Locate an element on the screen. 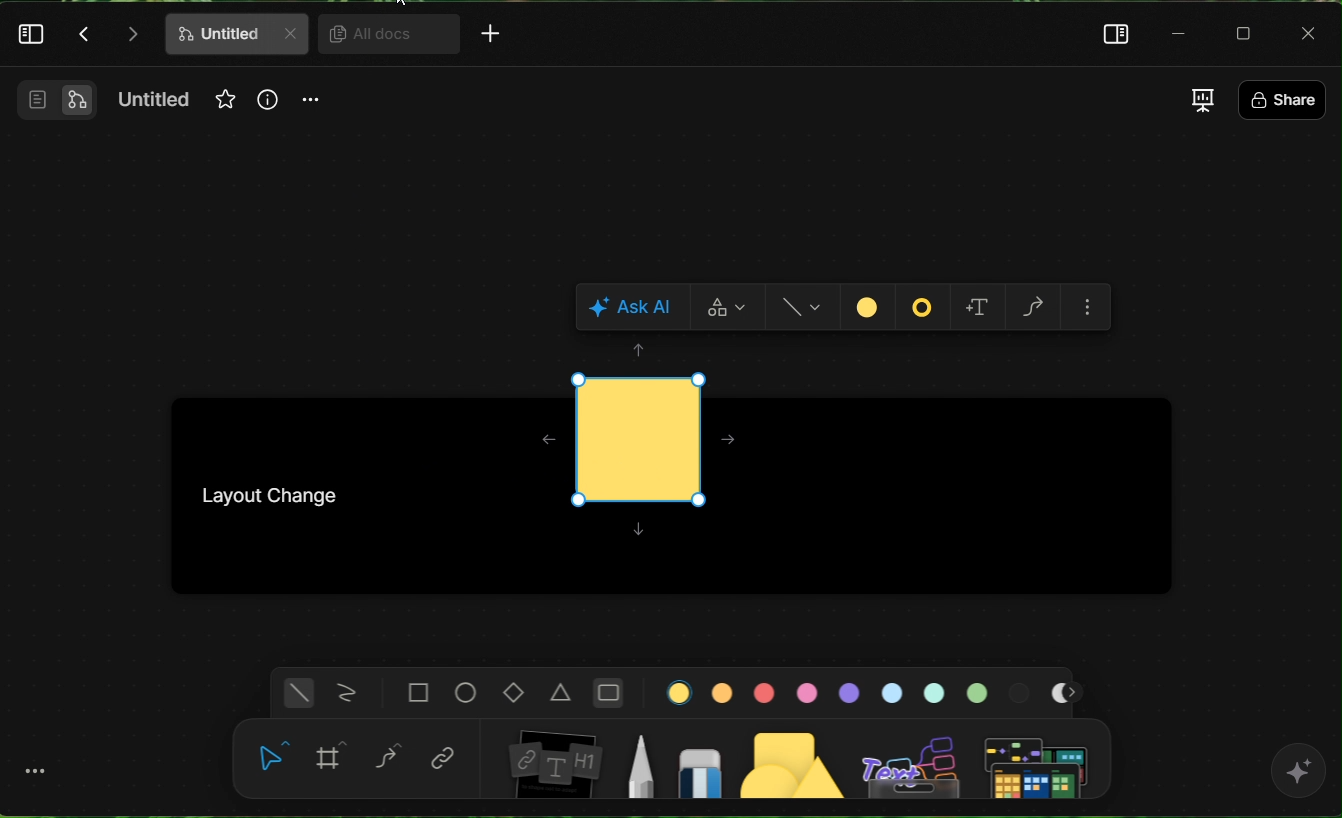 The height and width of the screenshot is (818, 1342). eraser is located at coordinates (699, 761).